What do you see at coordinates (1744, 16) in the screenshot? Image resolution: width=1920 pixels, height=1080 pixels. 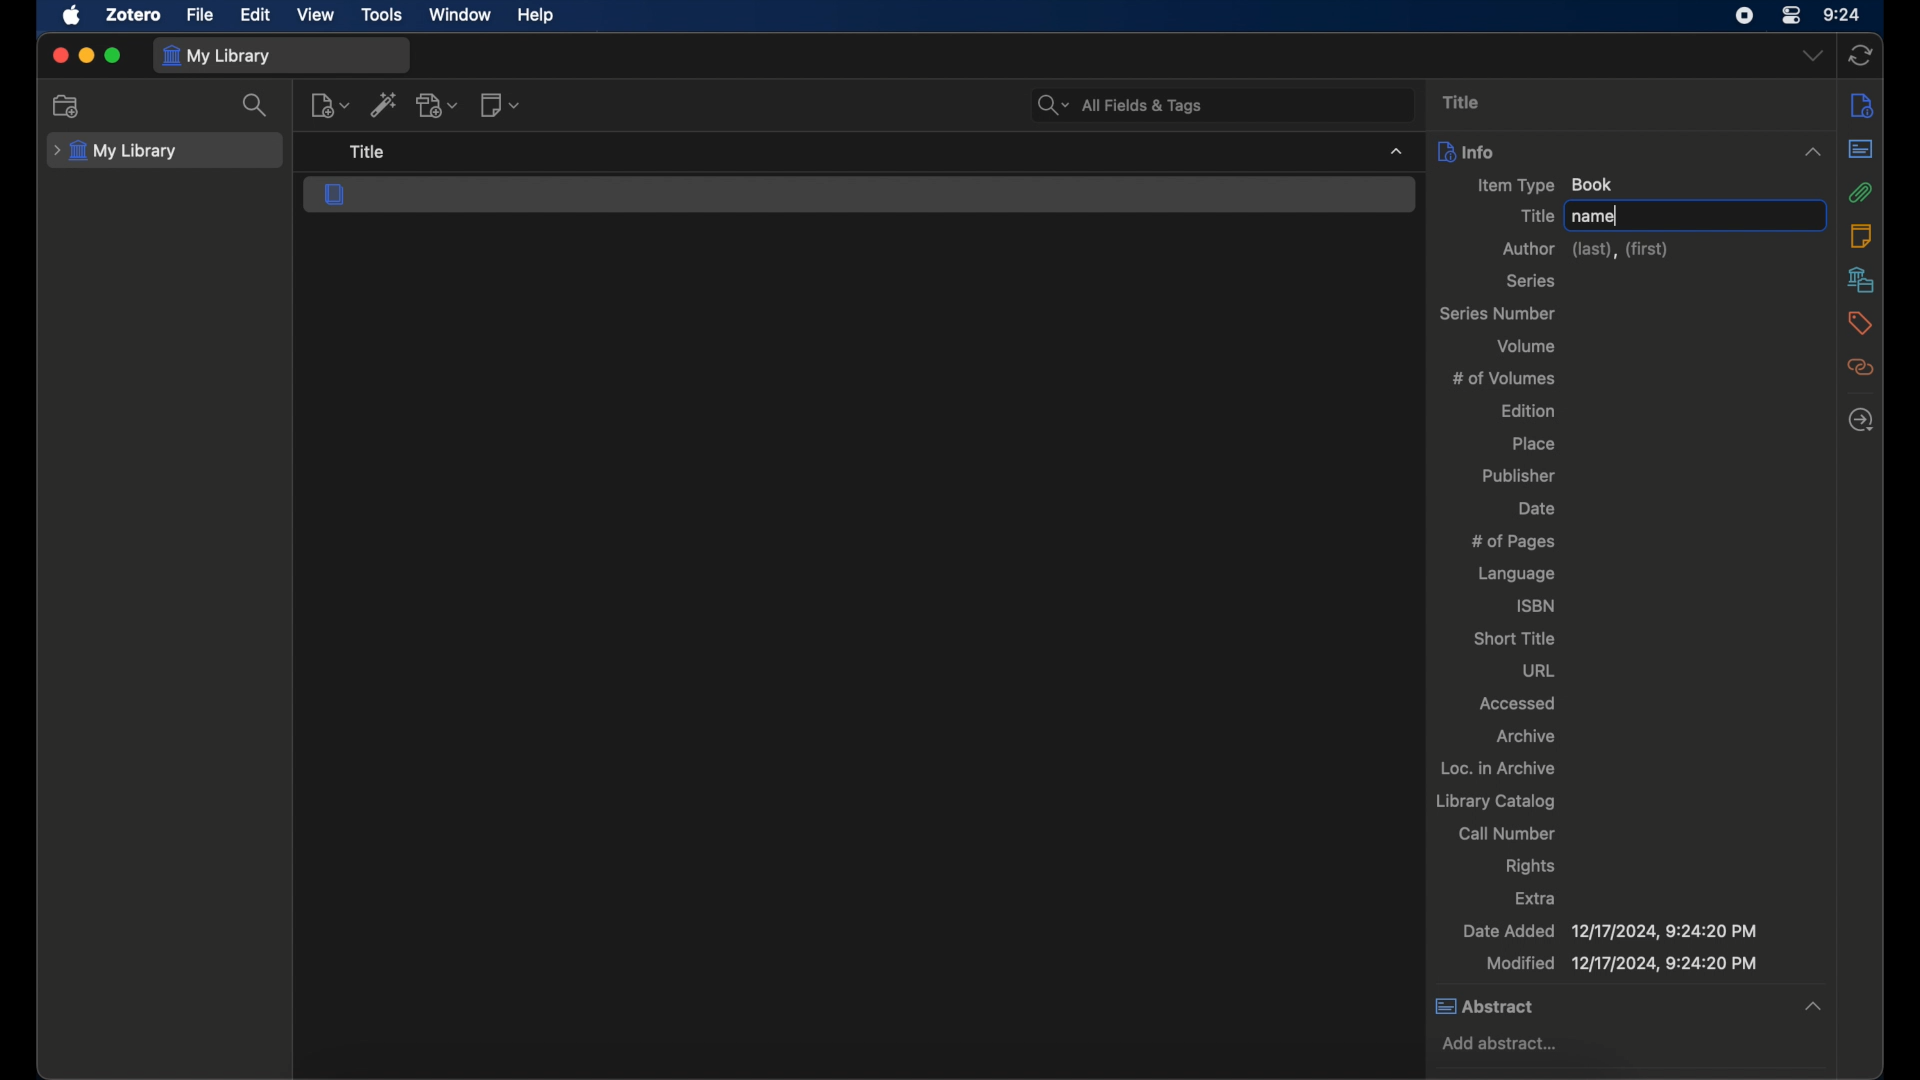 I see `screen recorder` at bounding box center [1744, 16].